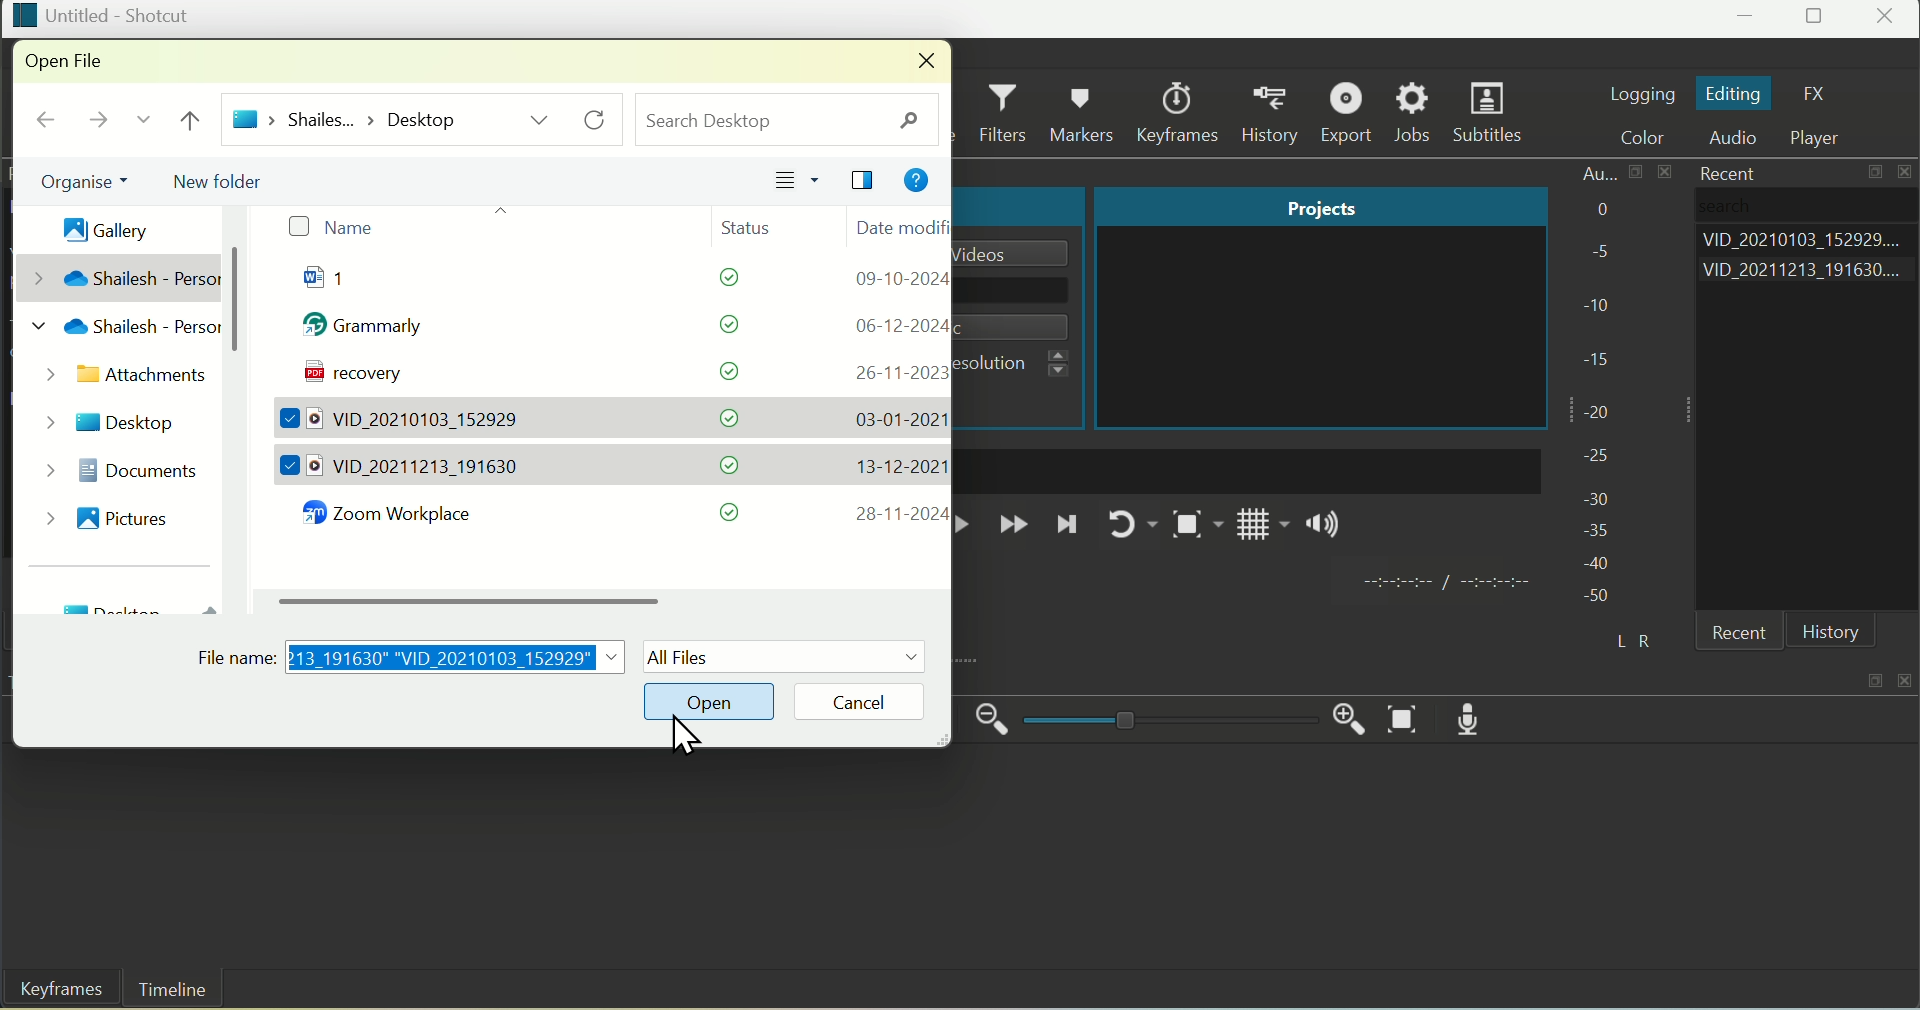 This screenshot has width=1920, height=1010. I want to click on Logging, so click(1641, 92).